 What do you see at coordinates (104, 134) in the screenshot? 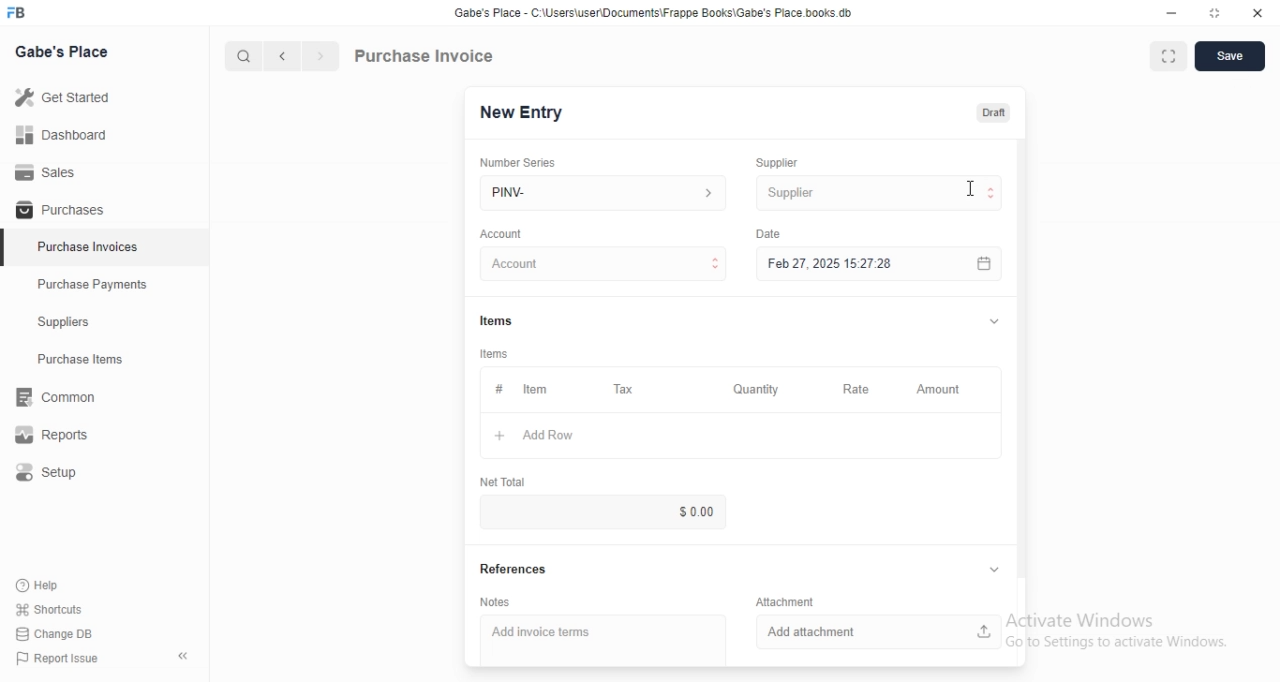
I see `Dashboard` at bounding box center [104, 134].